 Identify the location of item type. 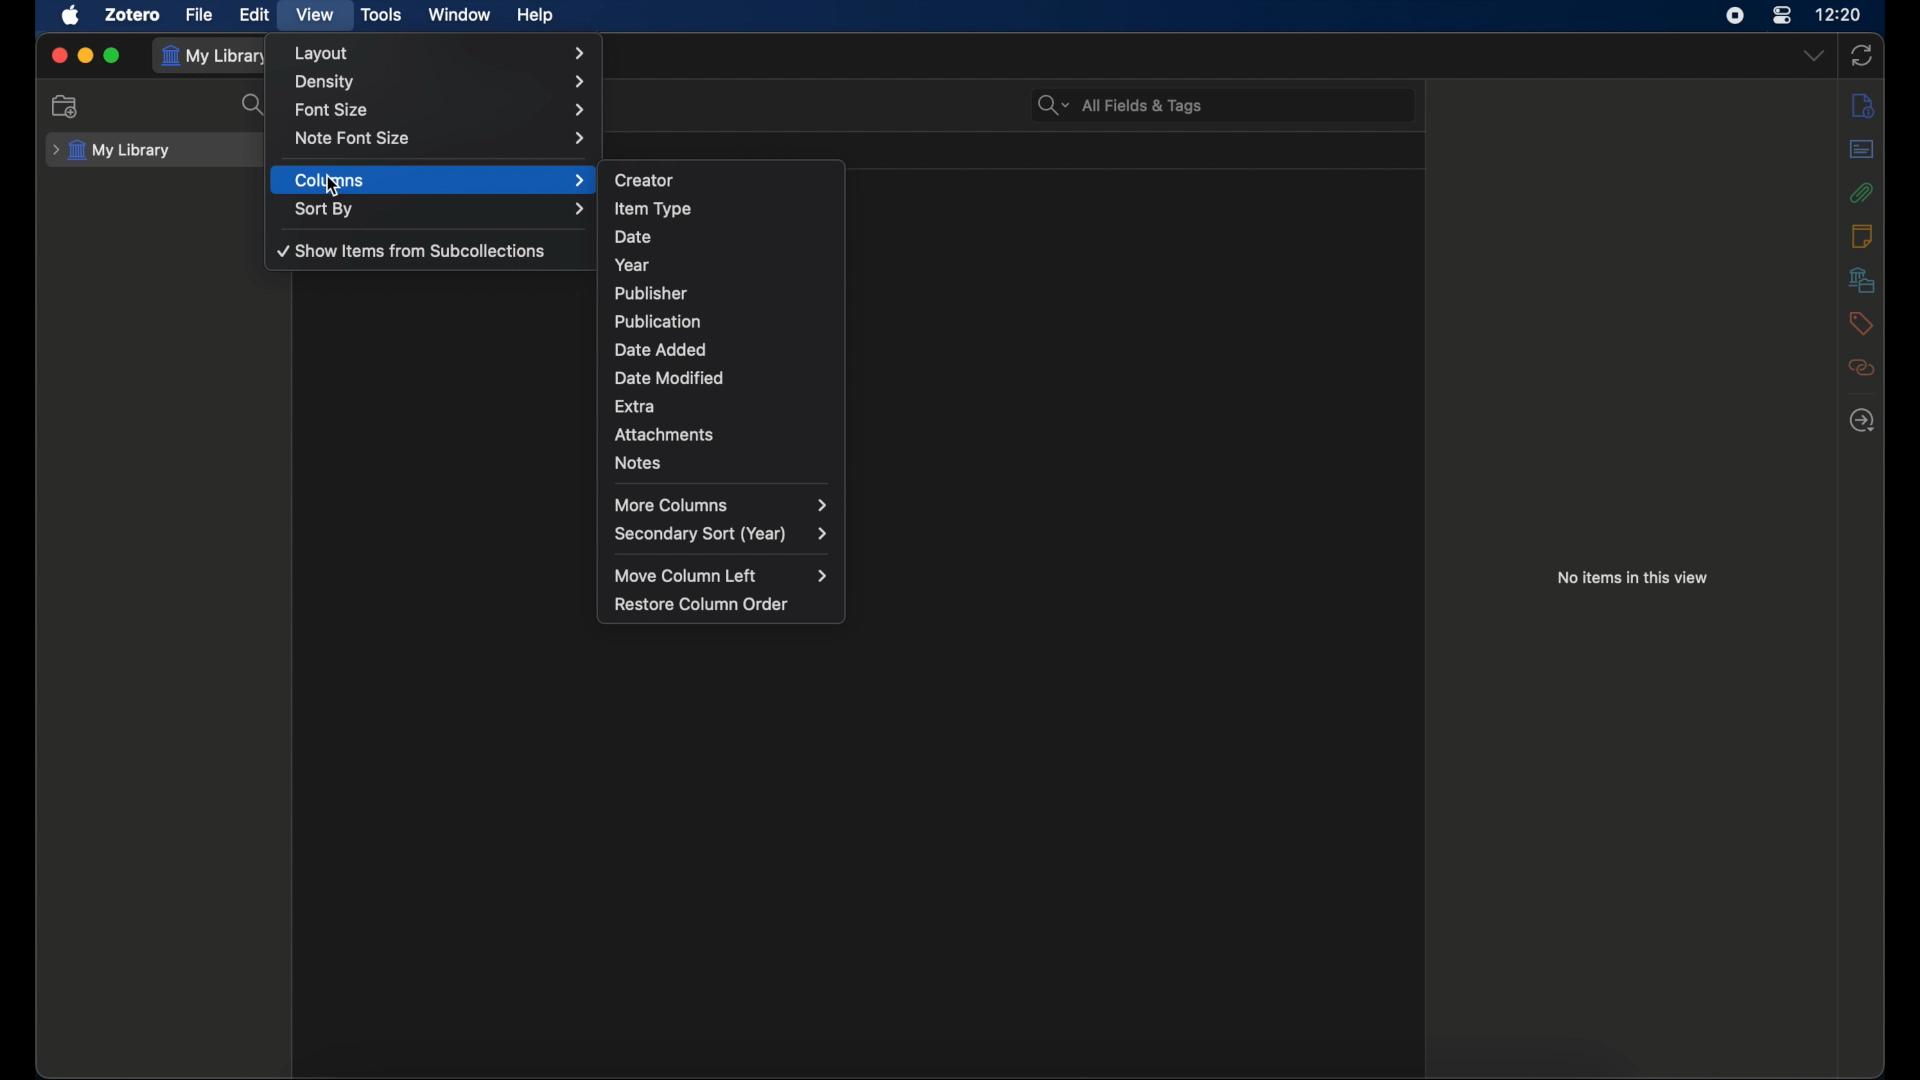
(652, 208).